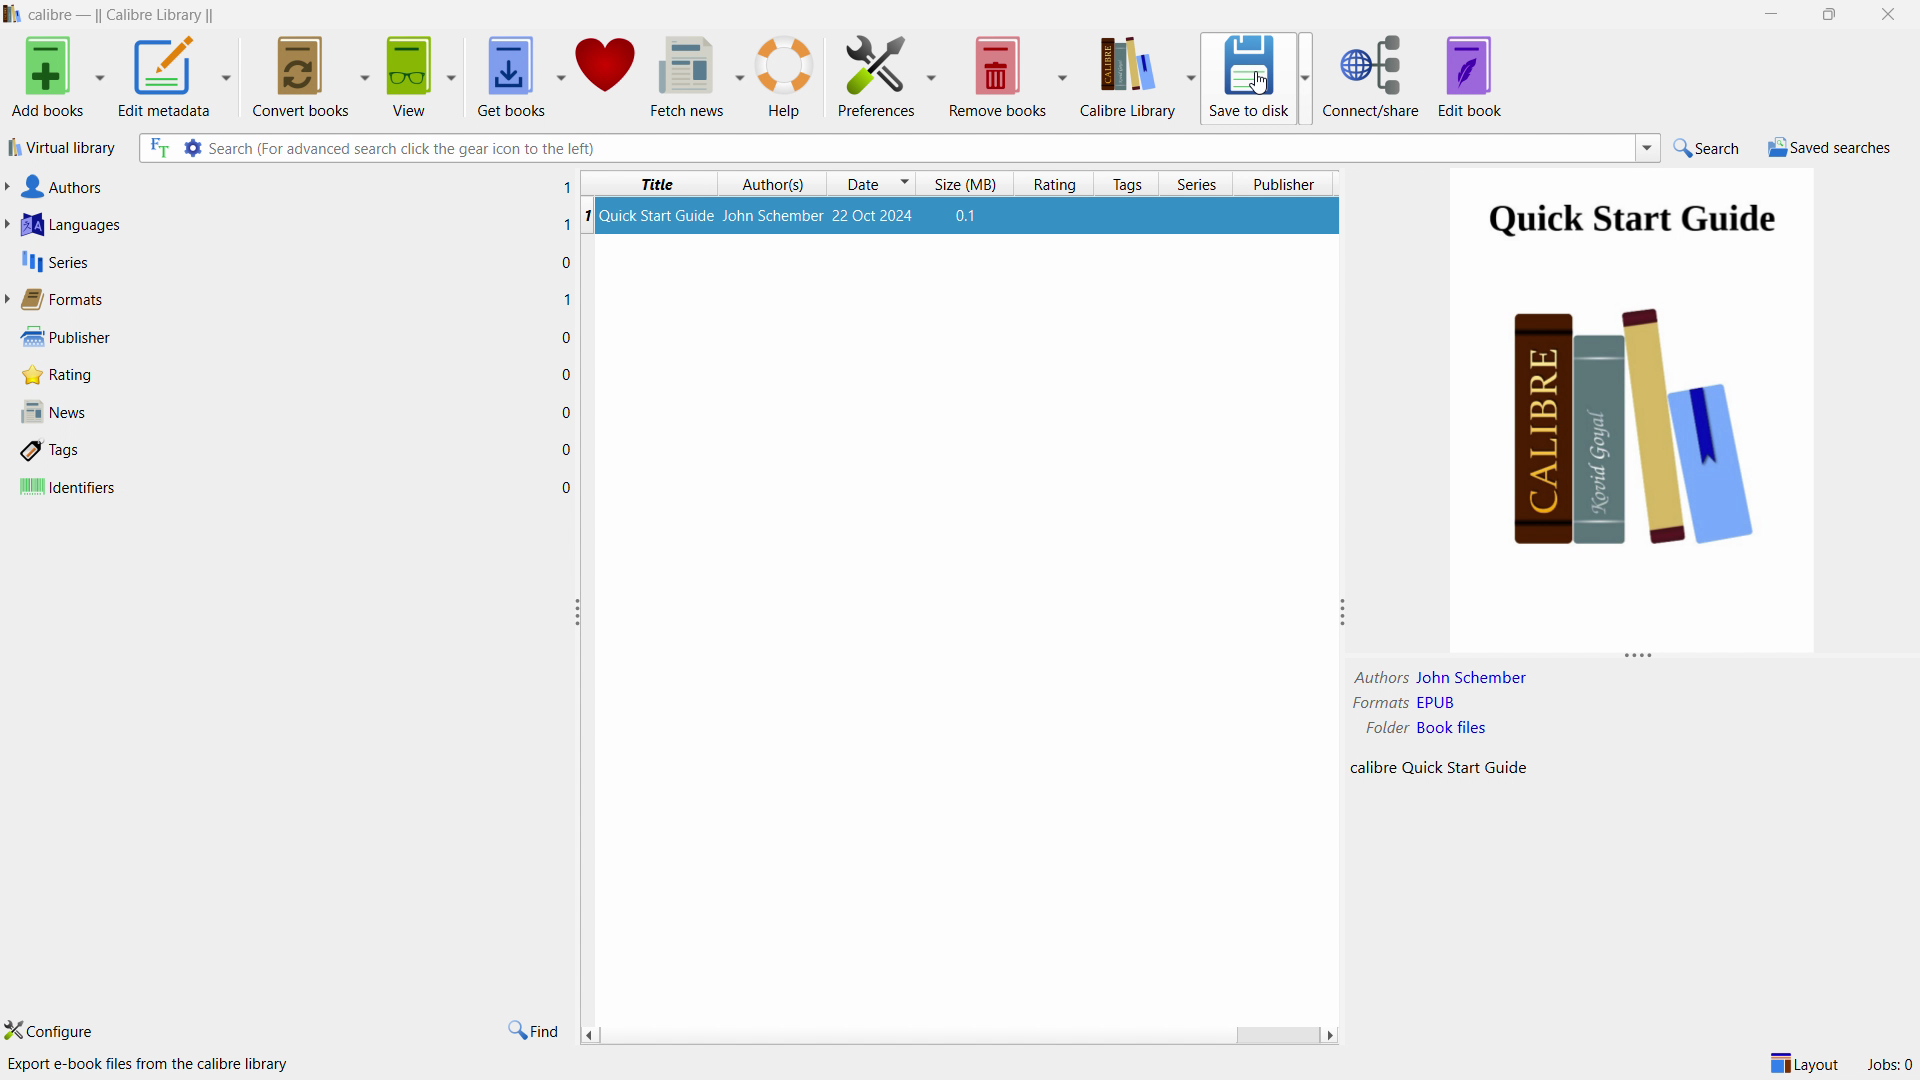 The height and width of the screenshot is (1080, 1920). I want to click on maximize, so click(1826, 14).